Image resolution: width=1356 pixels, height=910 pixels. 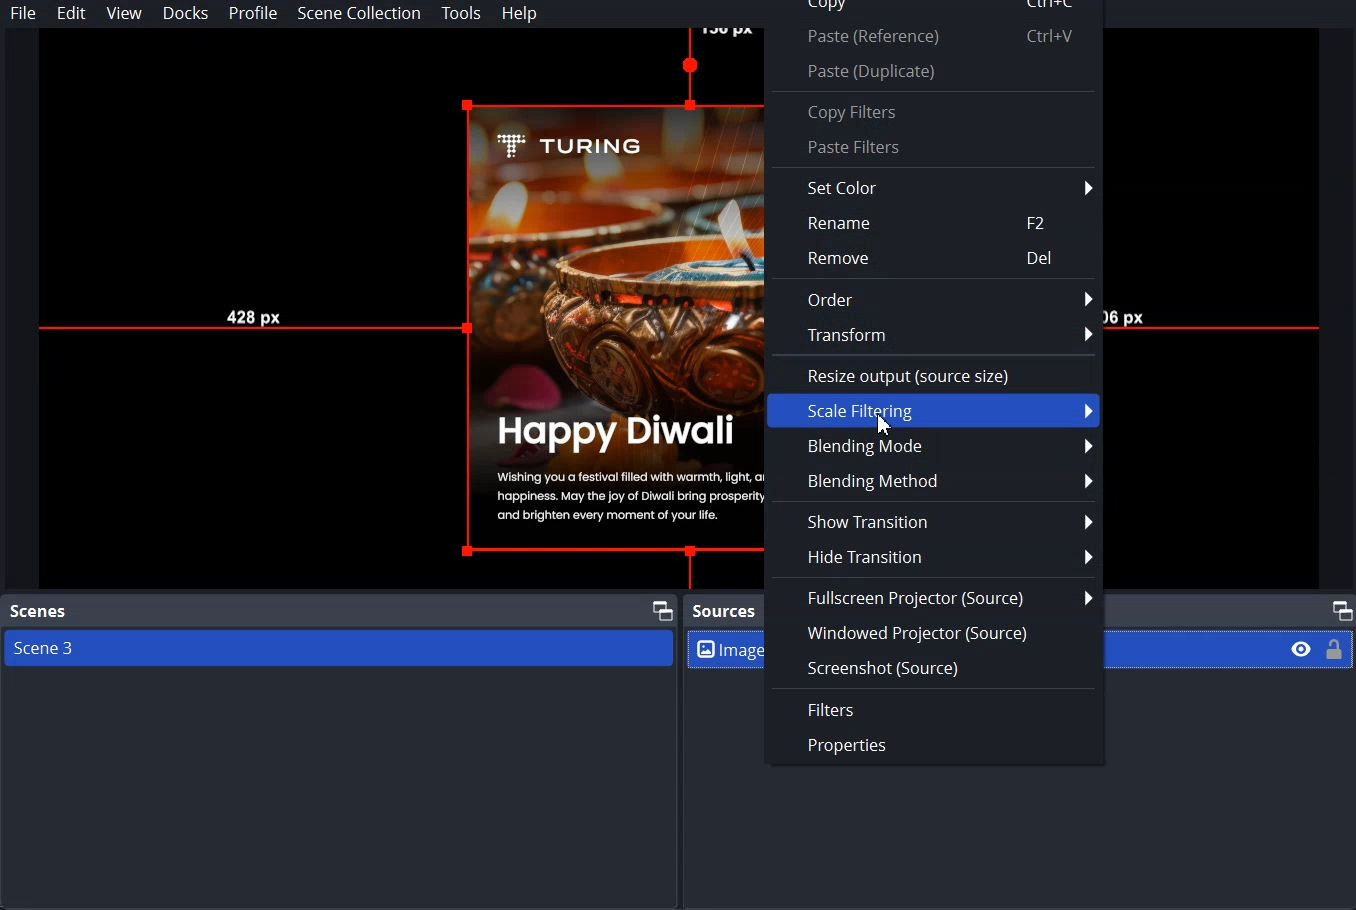 What do you see at coordinates (934, 298) in the screenshot?
I see `Order` at bounding box center [934, 298].